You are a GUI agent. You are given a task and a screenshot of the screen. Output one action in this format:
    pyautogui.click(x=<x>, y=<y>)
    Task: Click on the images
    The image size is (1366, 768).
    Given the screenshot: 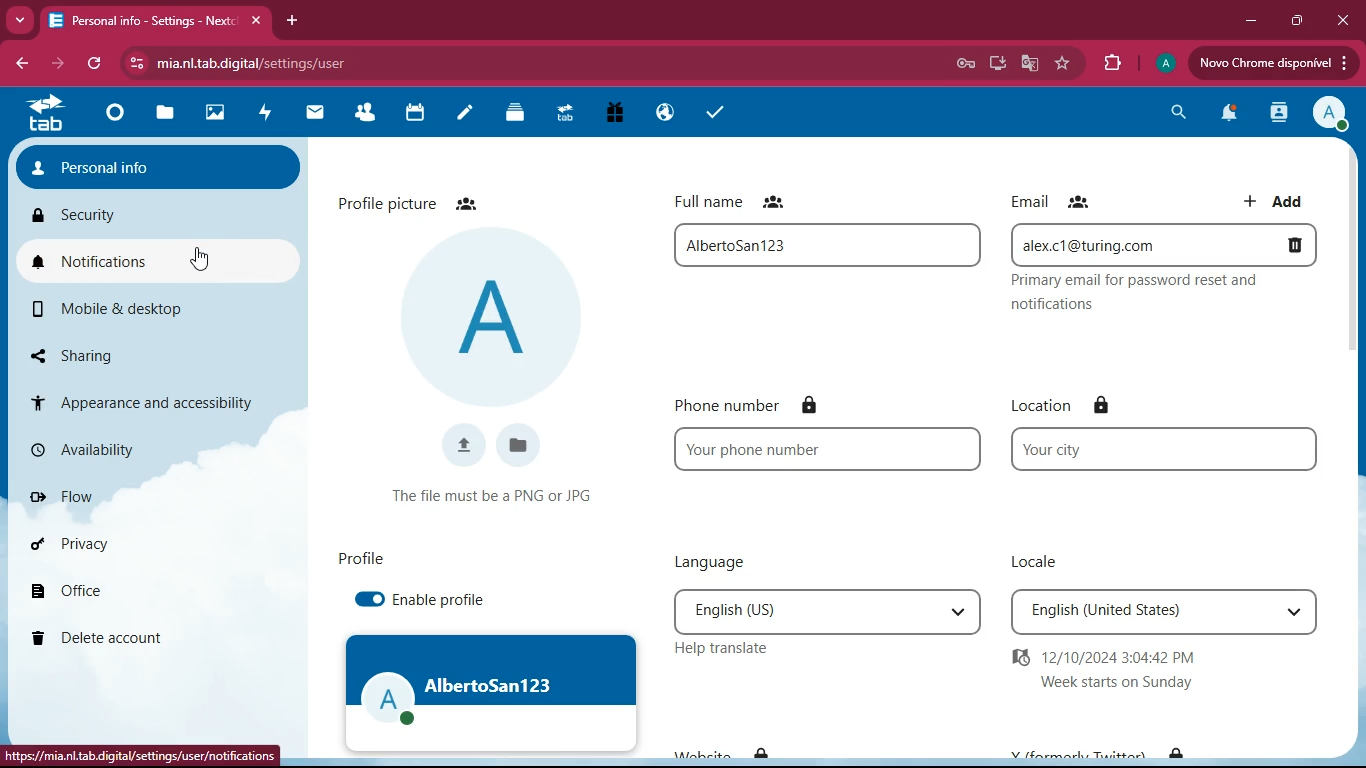 What is the action you would take?
    pyautogui.click(x=213, y=115)
    